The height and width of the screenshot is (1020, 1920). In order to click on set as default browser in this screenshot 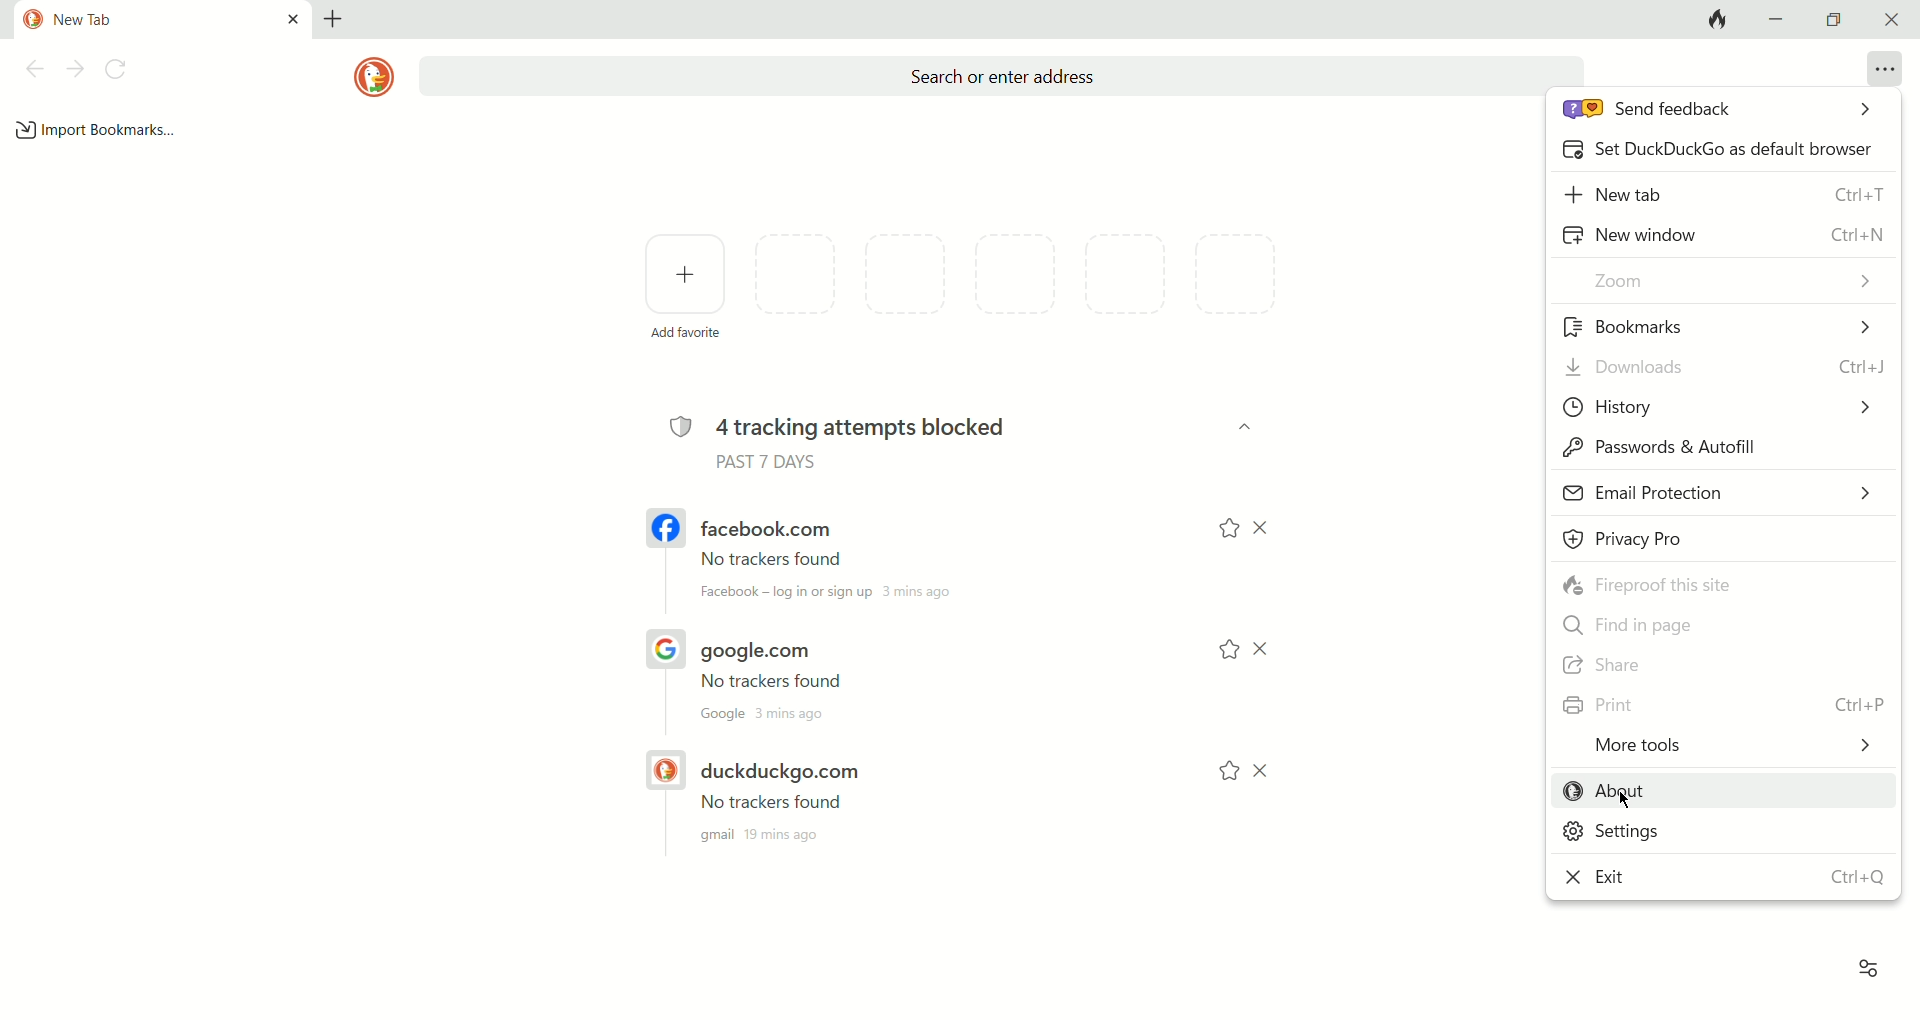, I will do `click(1718, 154)`.